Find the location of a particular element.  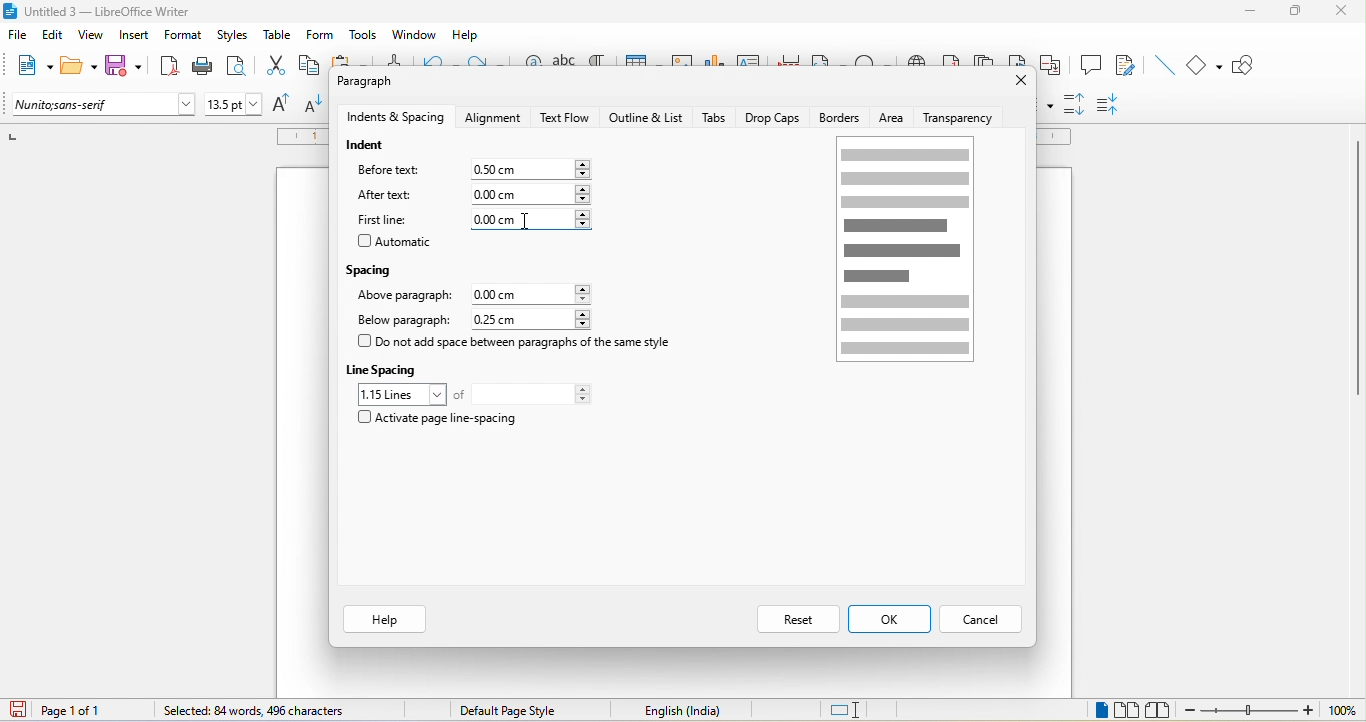

0.00 cm is located at coordinates (518, 168).